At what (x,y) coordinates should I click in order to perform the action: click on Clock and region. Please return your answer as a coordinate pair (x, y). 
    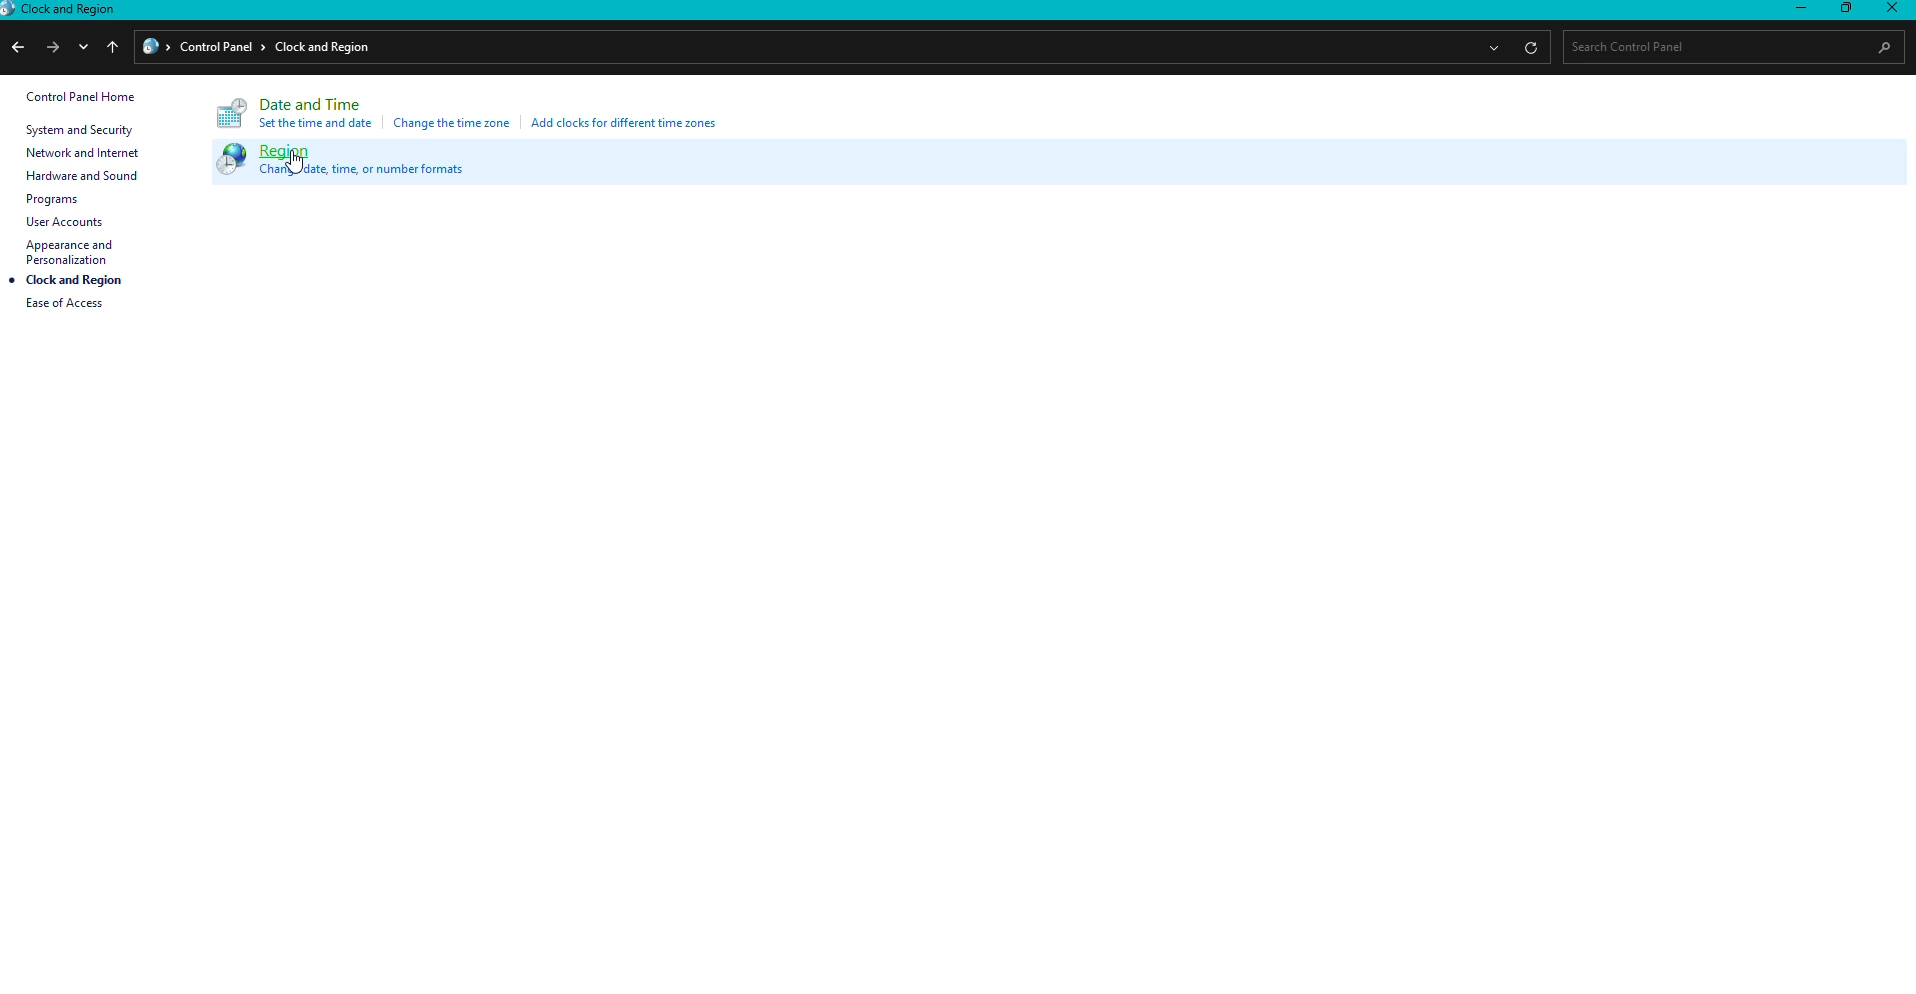
    Looking at the image, I should click on (76, 282).